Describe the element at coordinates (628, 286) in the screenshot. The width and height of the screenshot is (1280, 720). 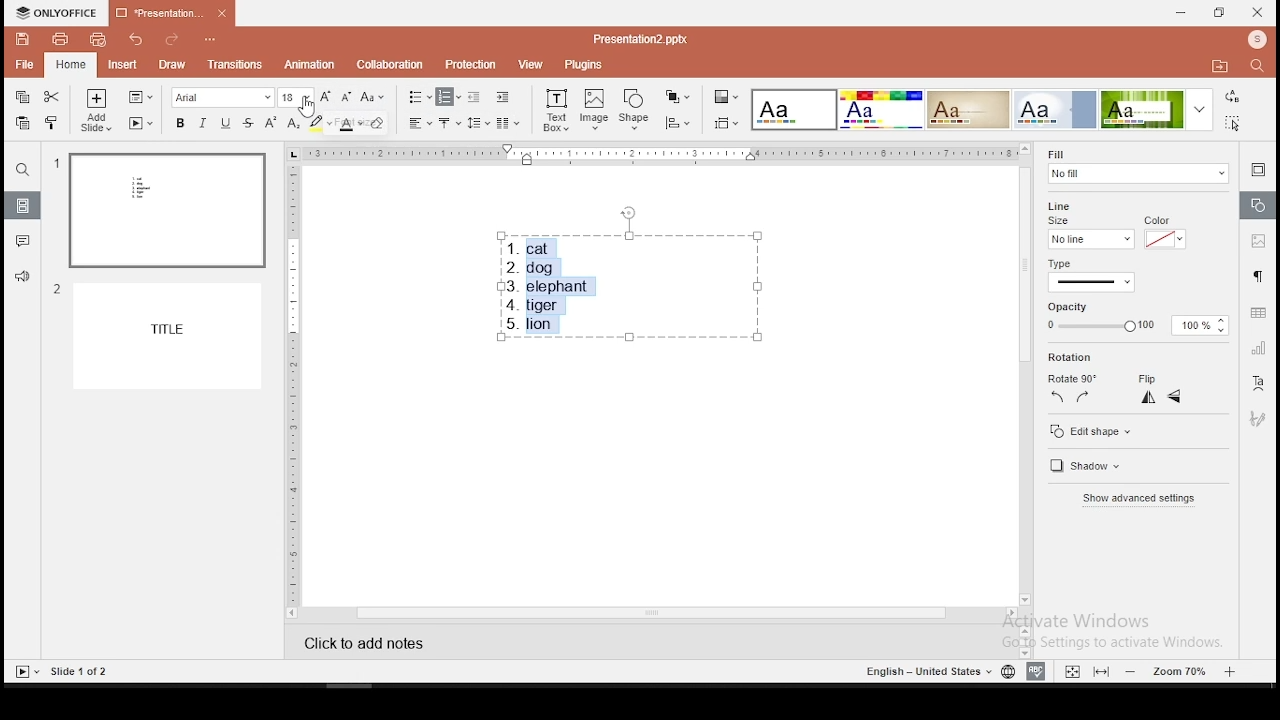
I see `text` at that location.